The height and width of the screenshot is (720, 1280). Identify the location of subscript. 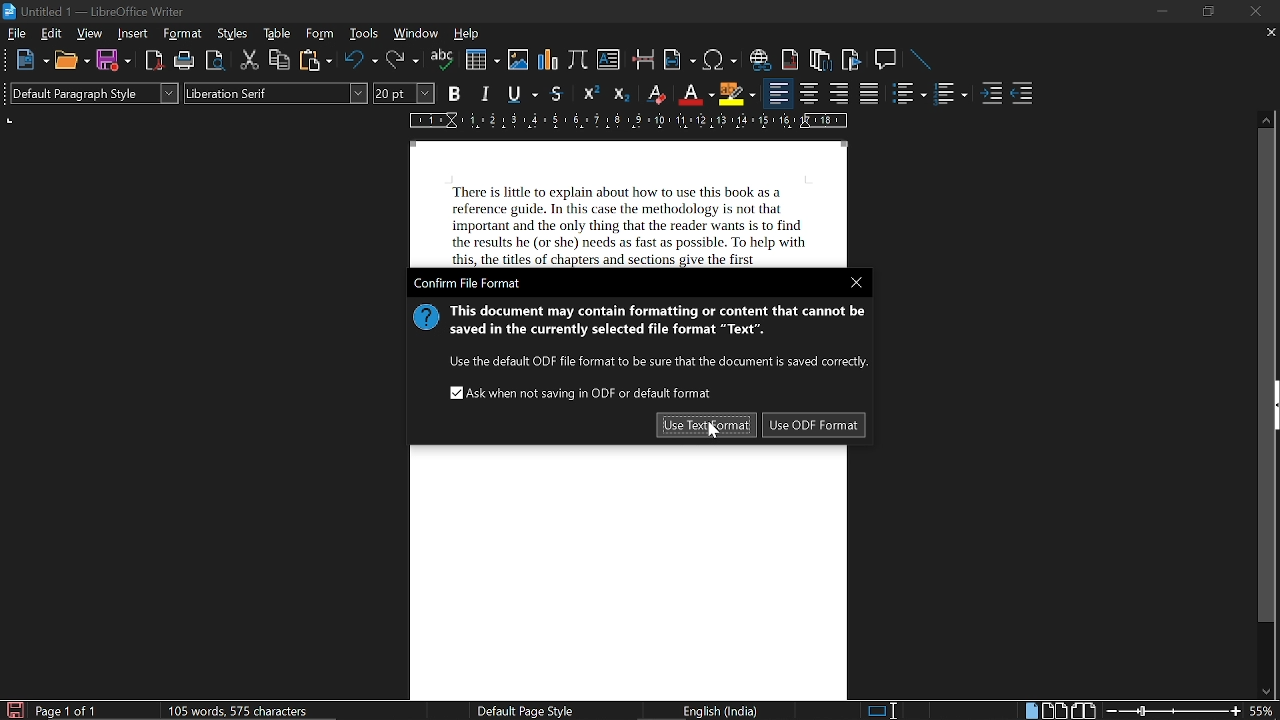
(620, 93).